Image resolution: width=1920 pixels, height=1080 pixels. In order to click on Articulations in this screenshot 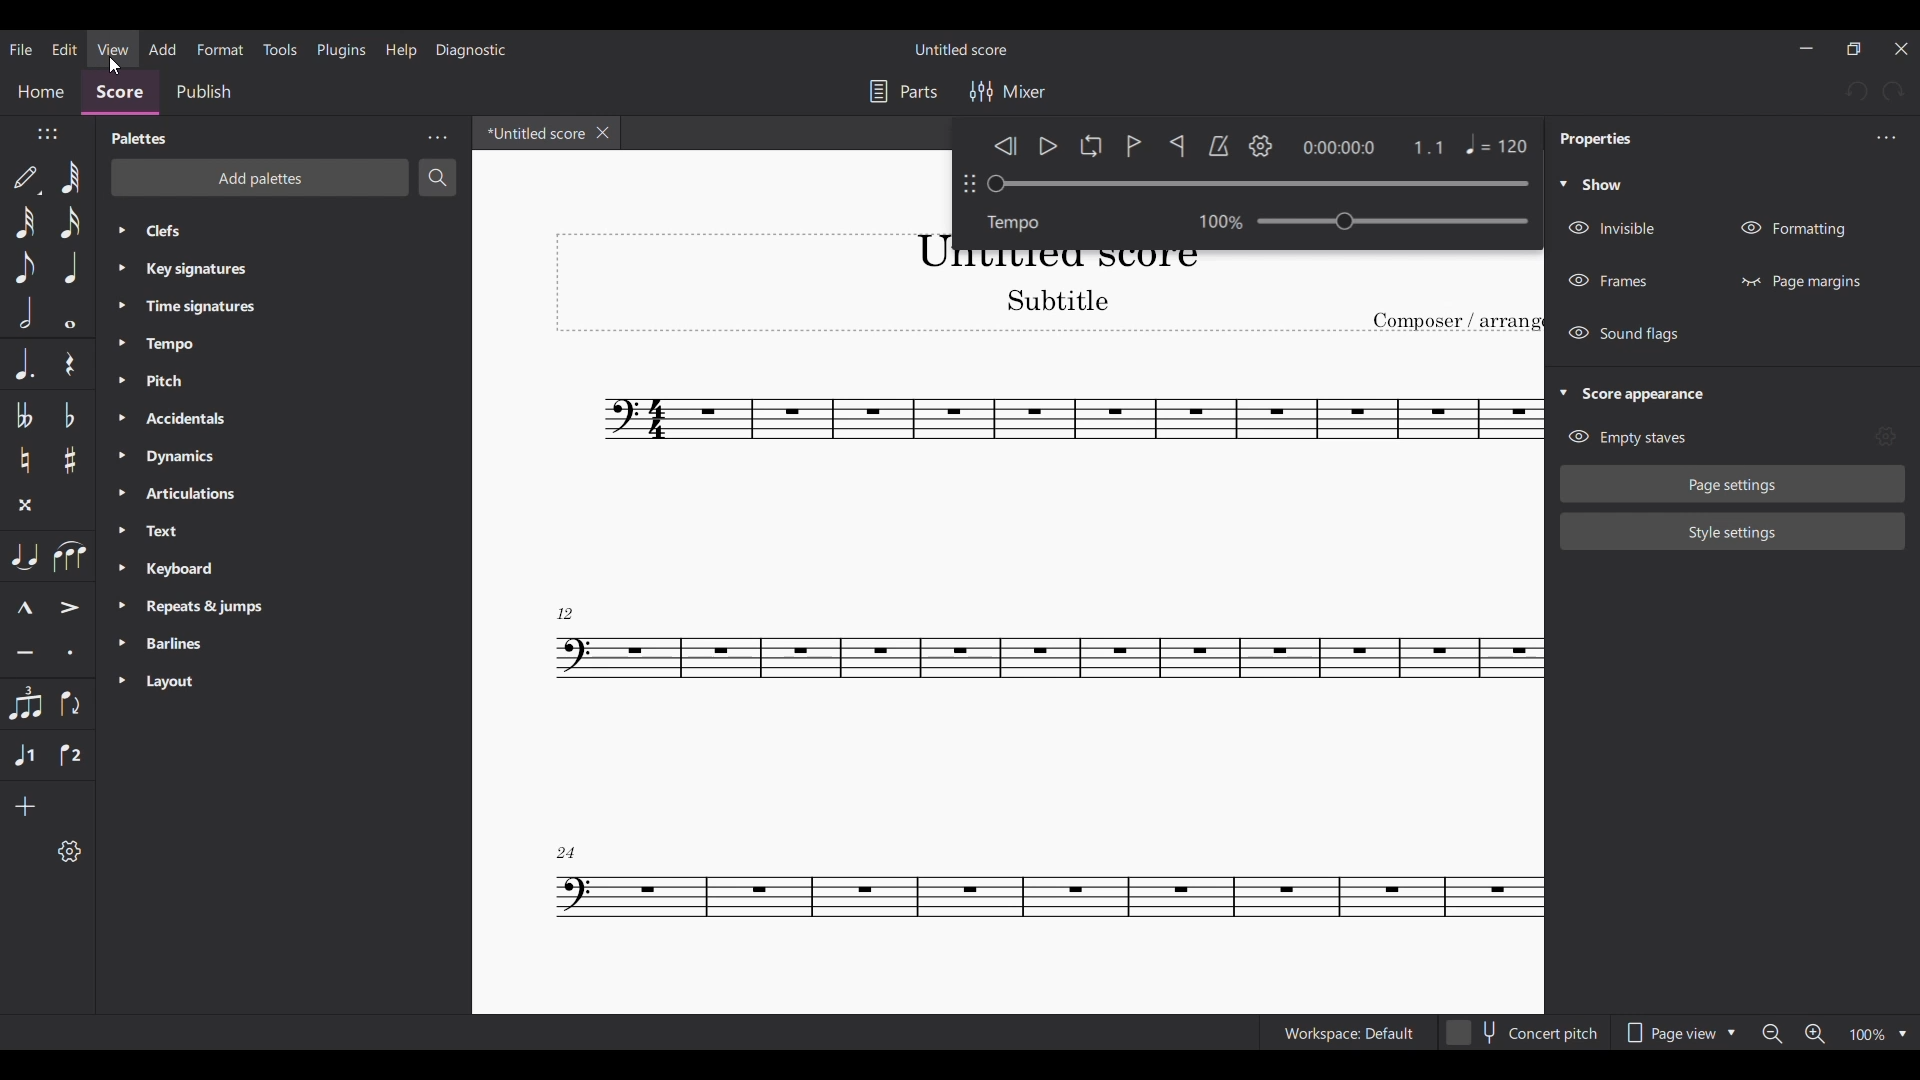, I will do `click(262, 495)`.